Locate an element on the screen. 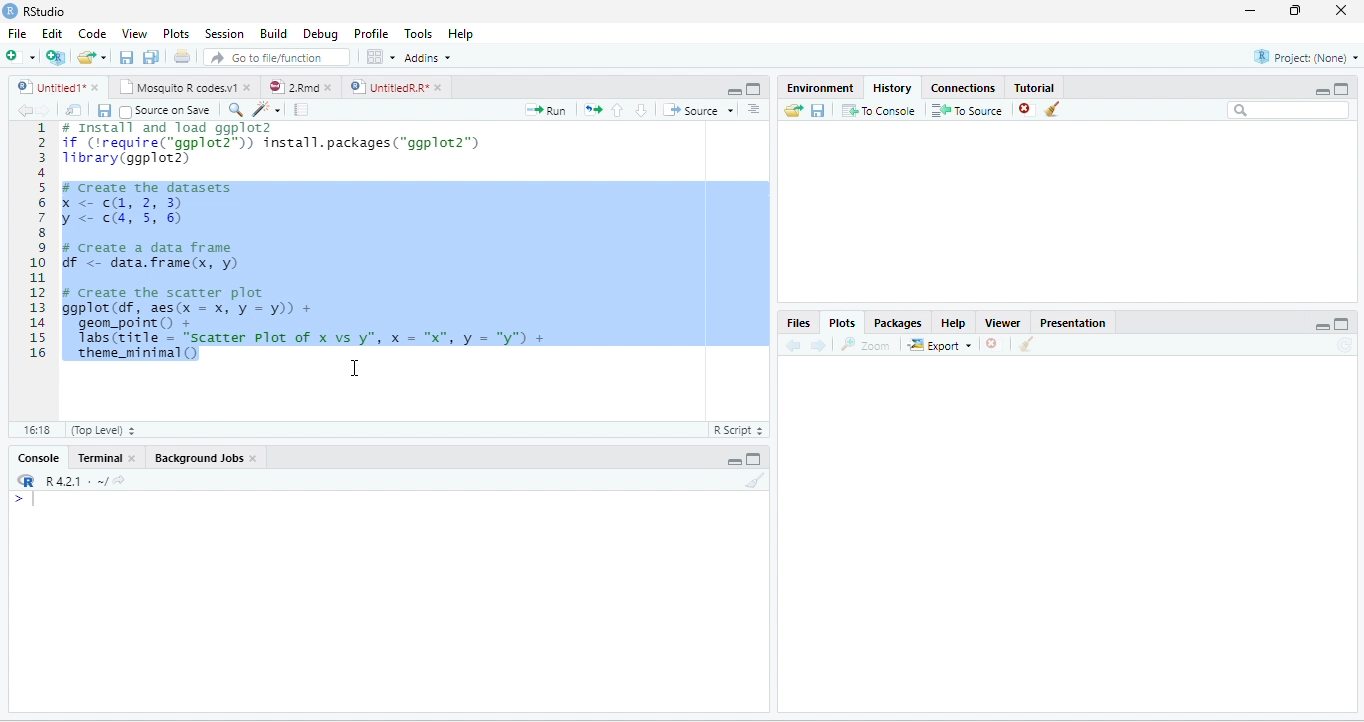 The width and height of the screenshot is (1364, 722). Project: (None) is located at coordinates (1305, 57).